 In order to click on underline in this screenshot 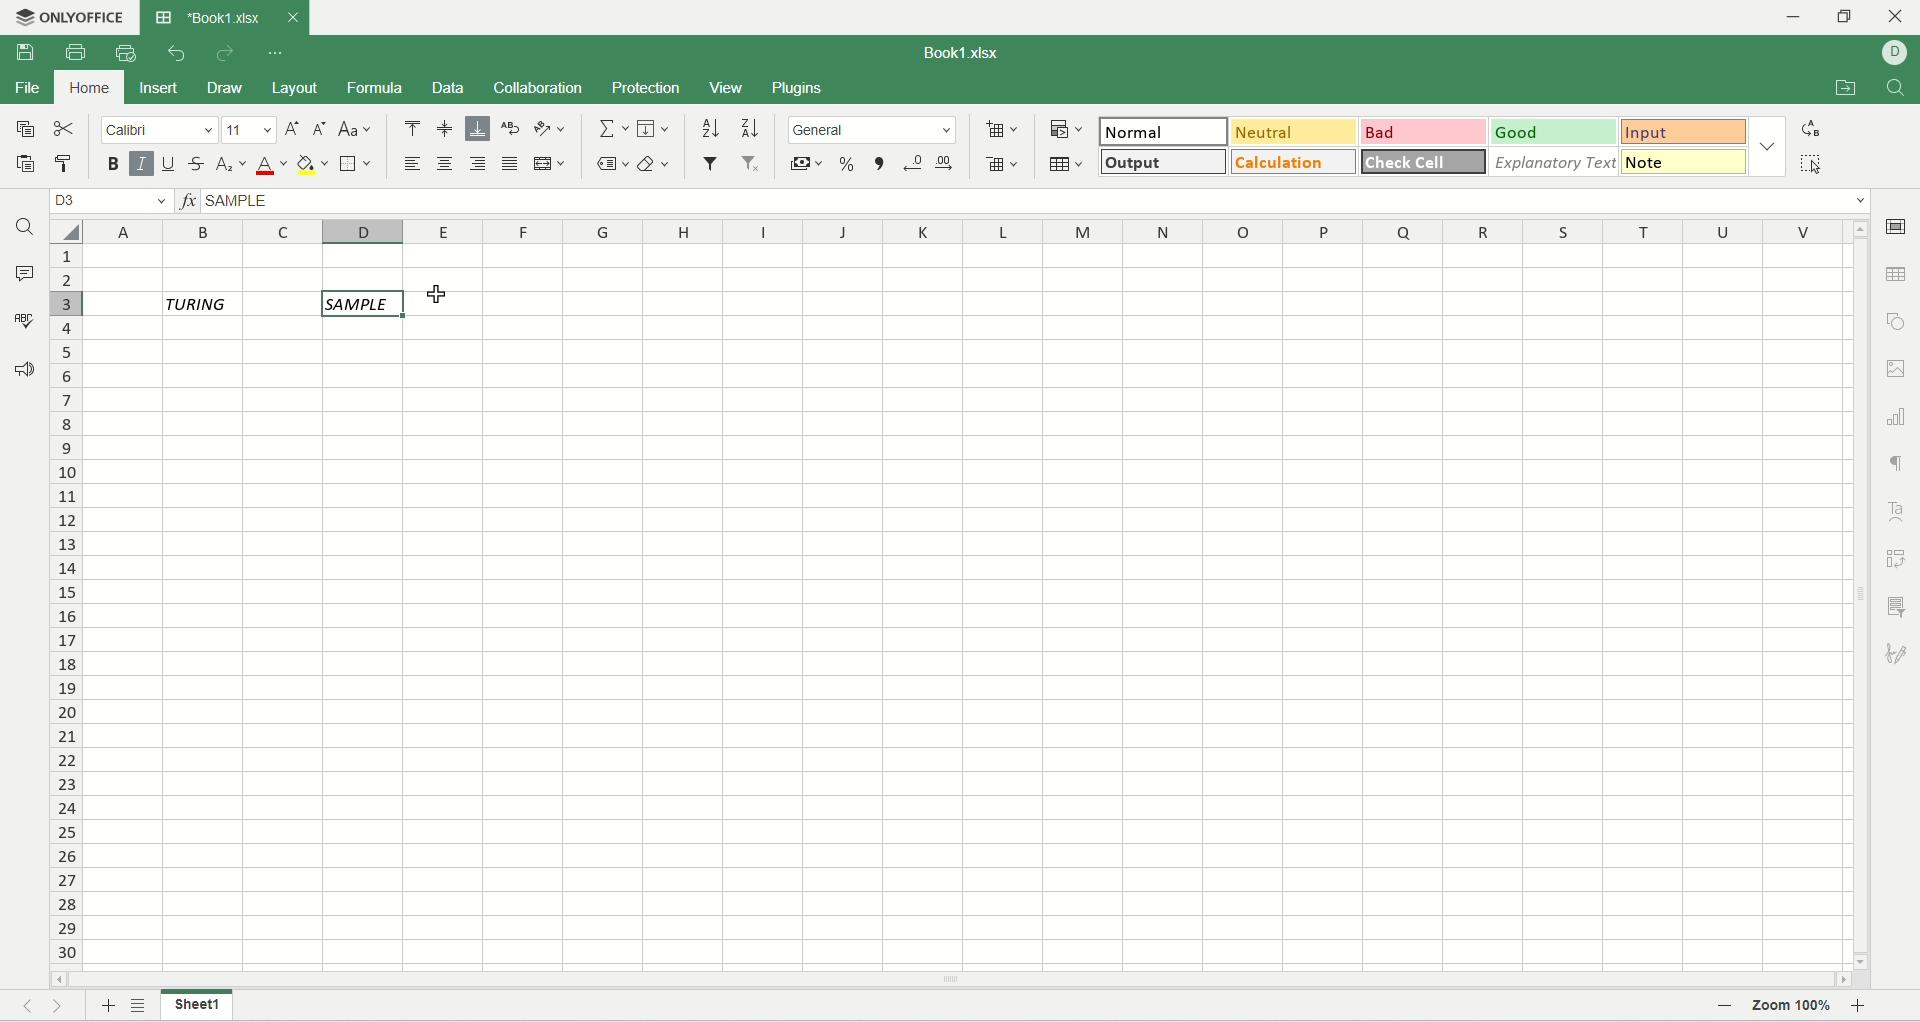, I will do `click(169, 166)`.